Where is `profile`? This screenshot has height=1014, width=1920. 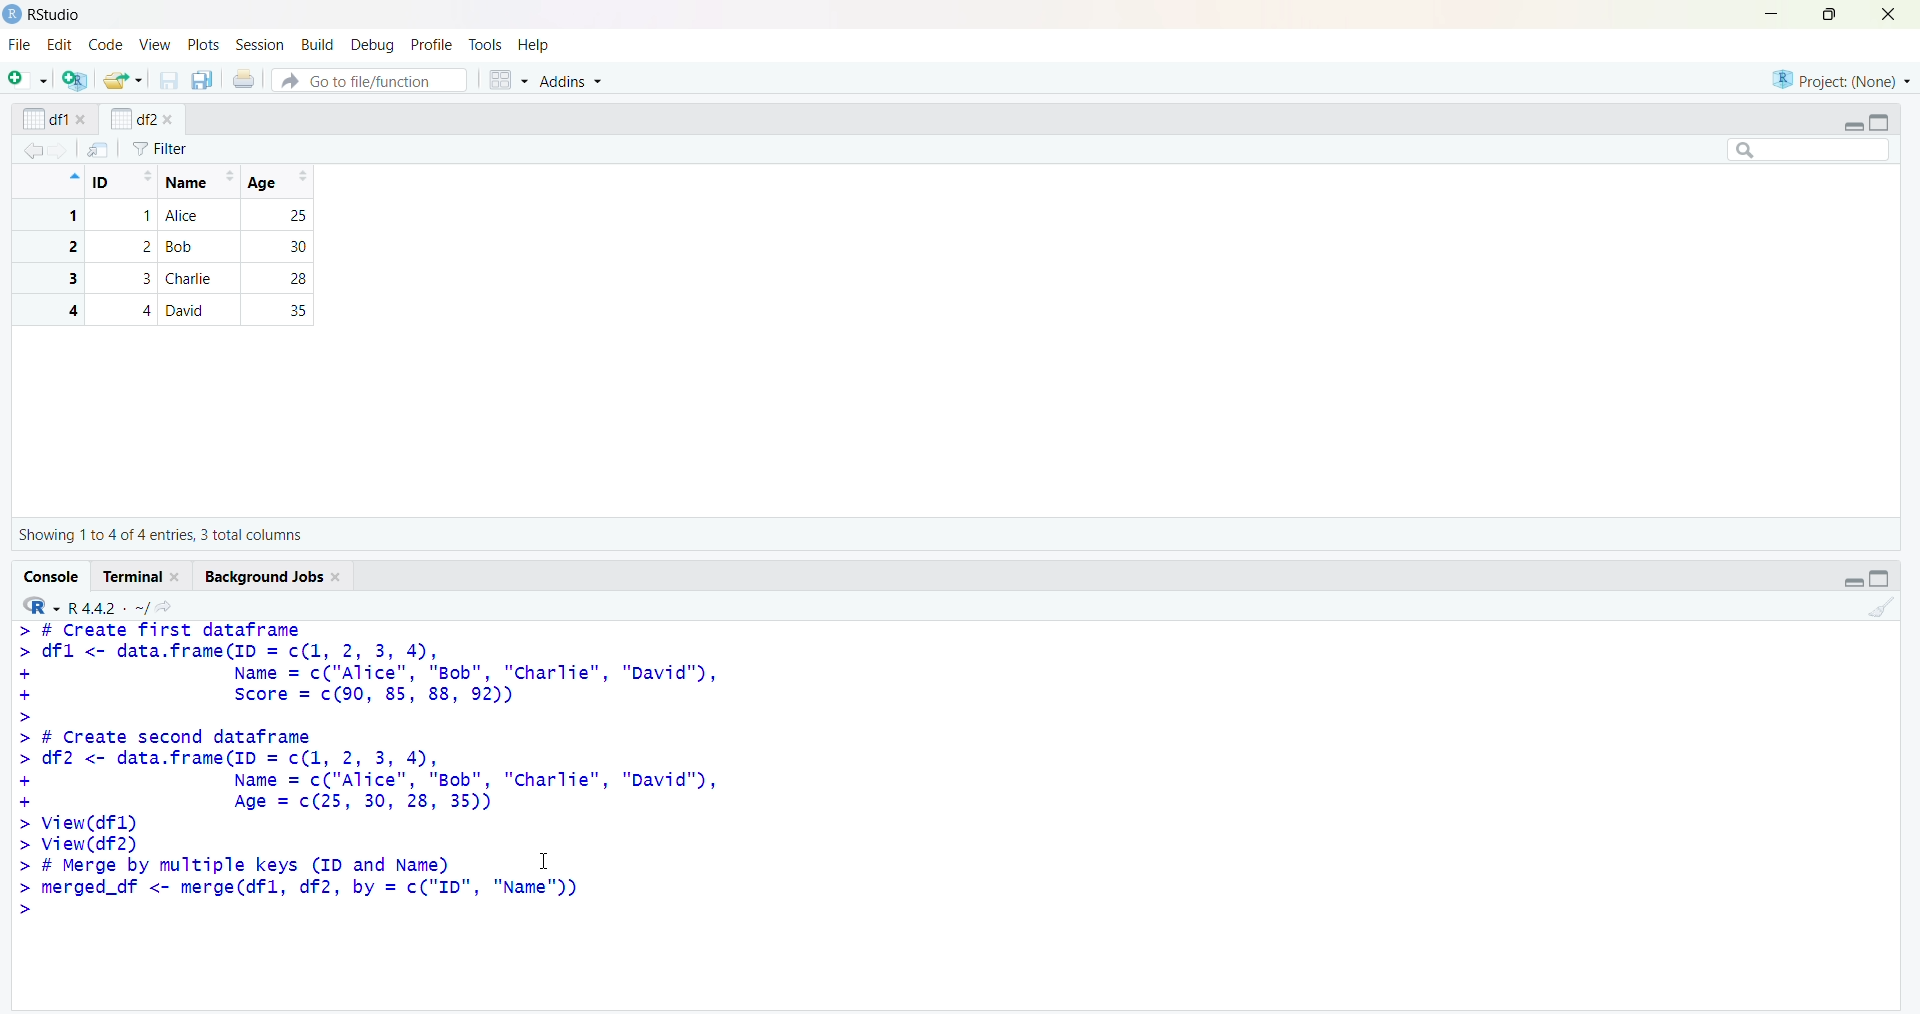
profile is located at coordinates (431, 45).